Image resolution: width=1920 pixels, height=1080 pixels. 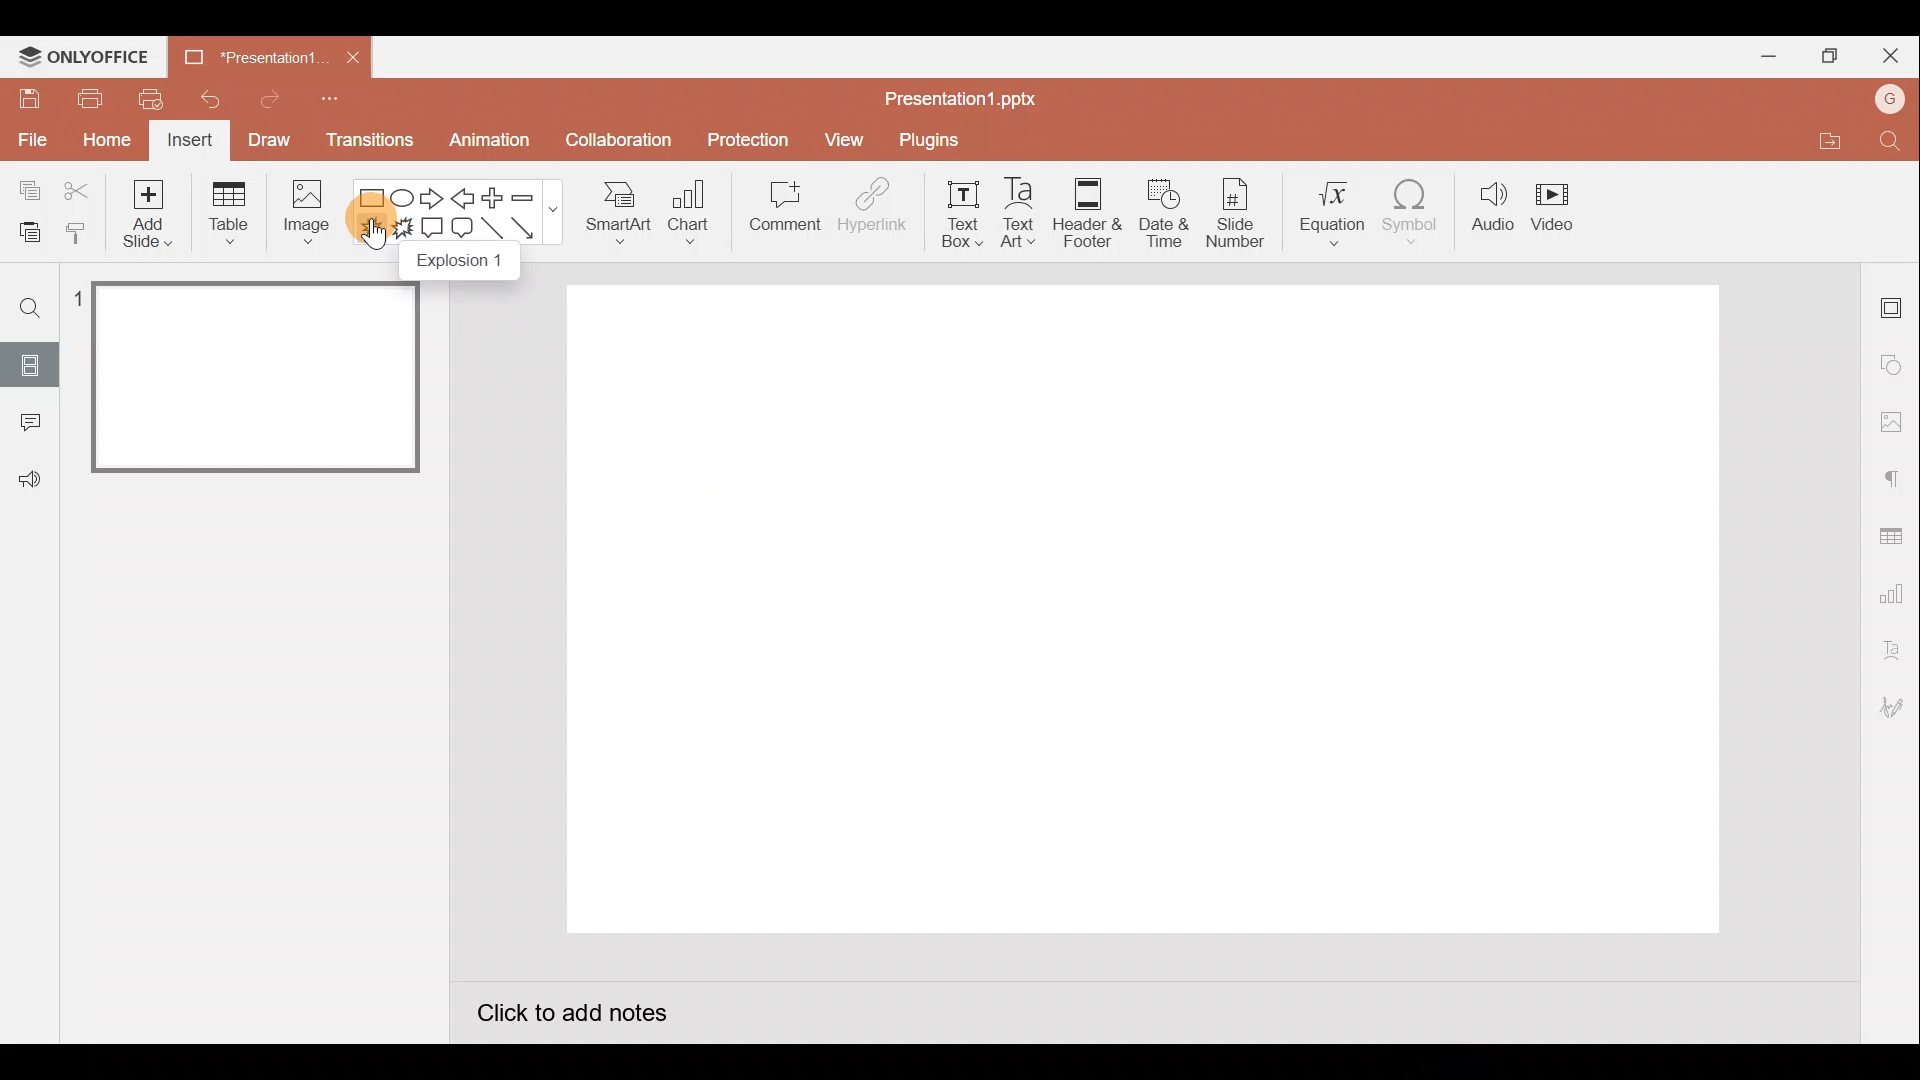 I want to click on Explosion 1, so click(x=463, y=266).